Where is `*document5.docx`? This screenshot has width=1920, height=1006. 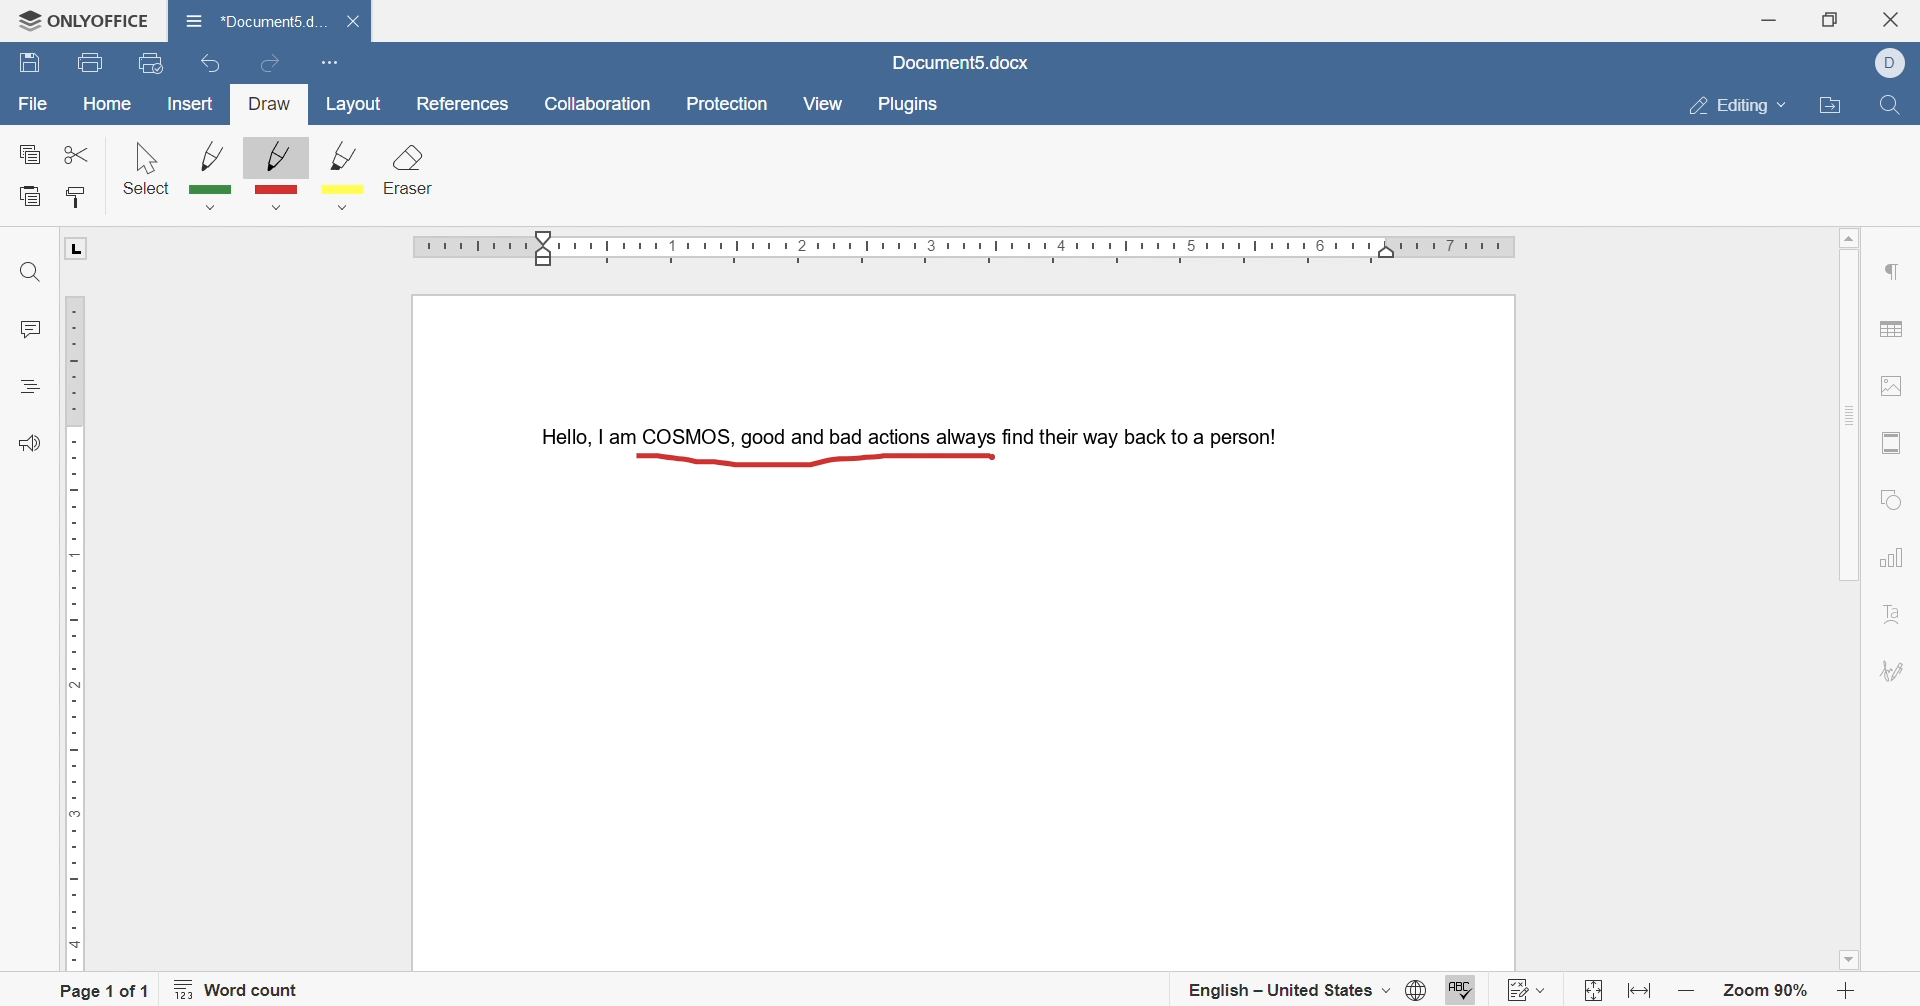 *document5.docx is located at coordinates (255, 18).